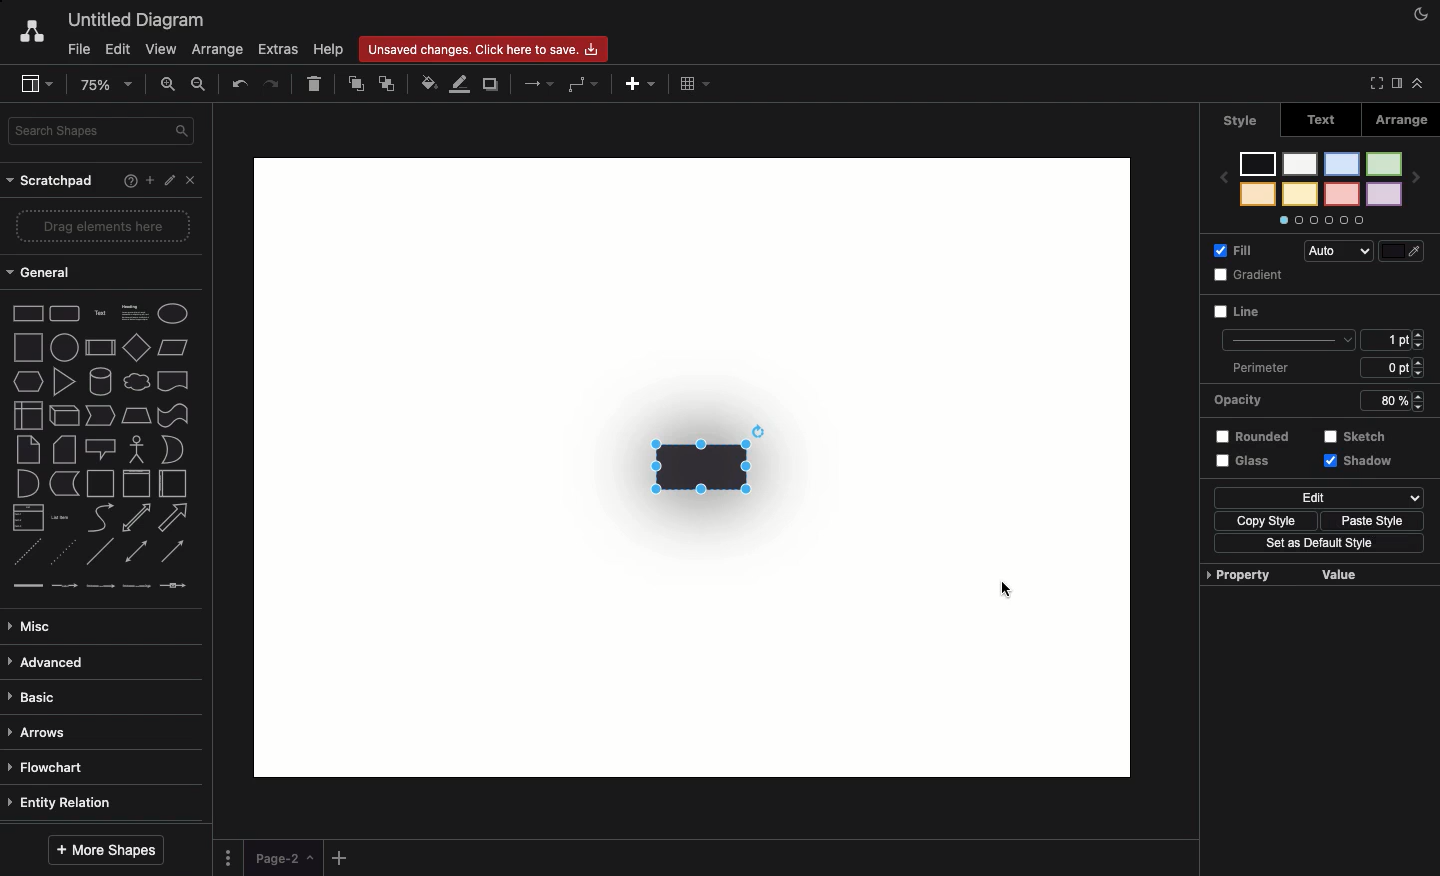  What do you see at coordinates (1405, 250) in the screenshot?
I see `Fill` at bounding box center [1405, 250].